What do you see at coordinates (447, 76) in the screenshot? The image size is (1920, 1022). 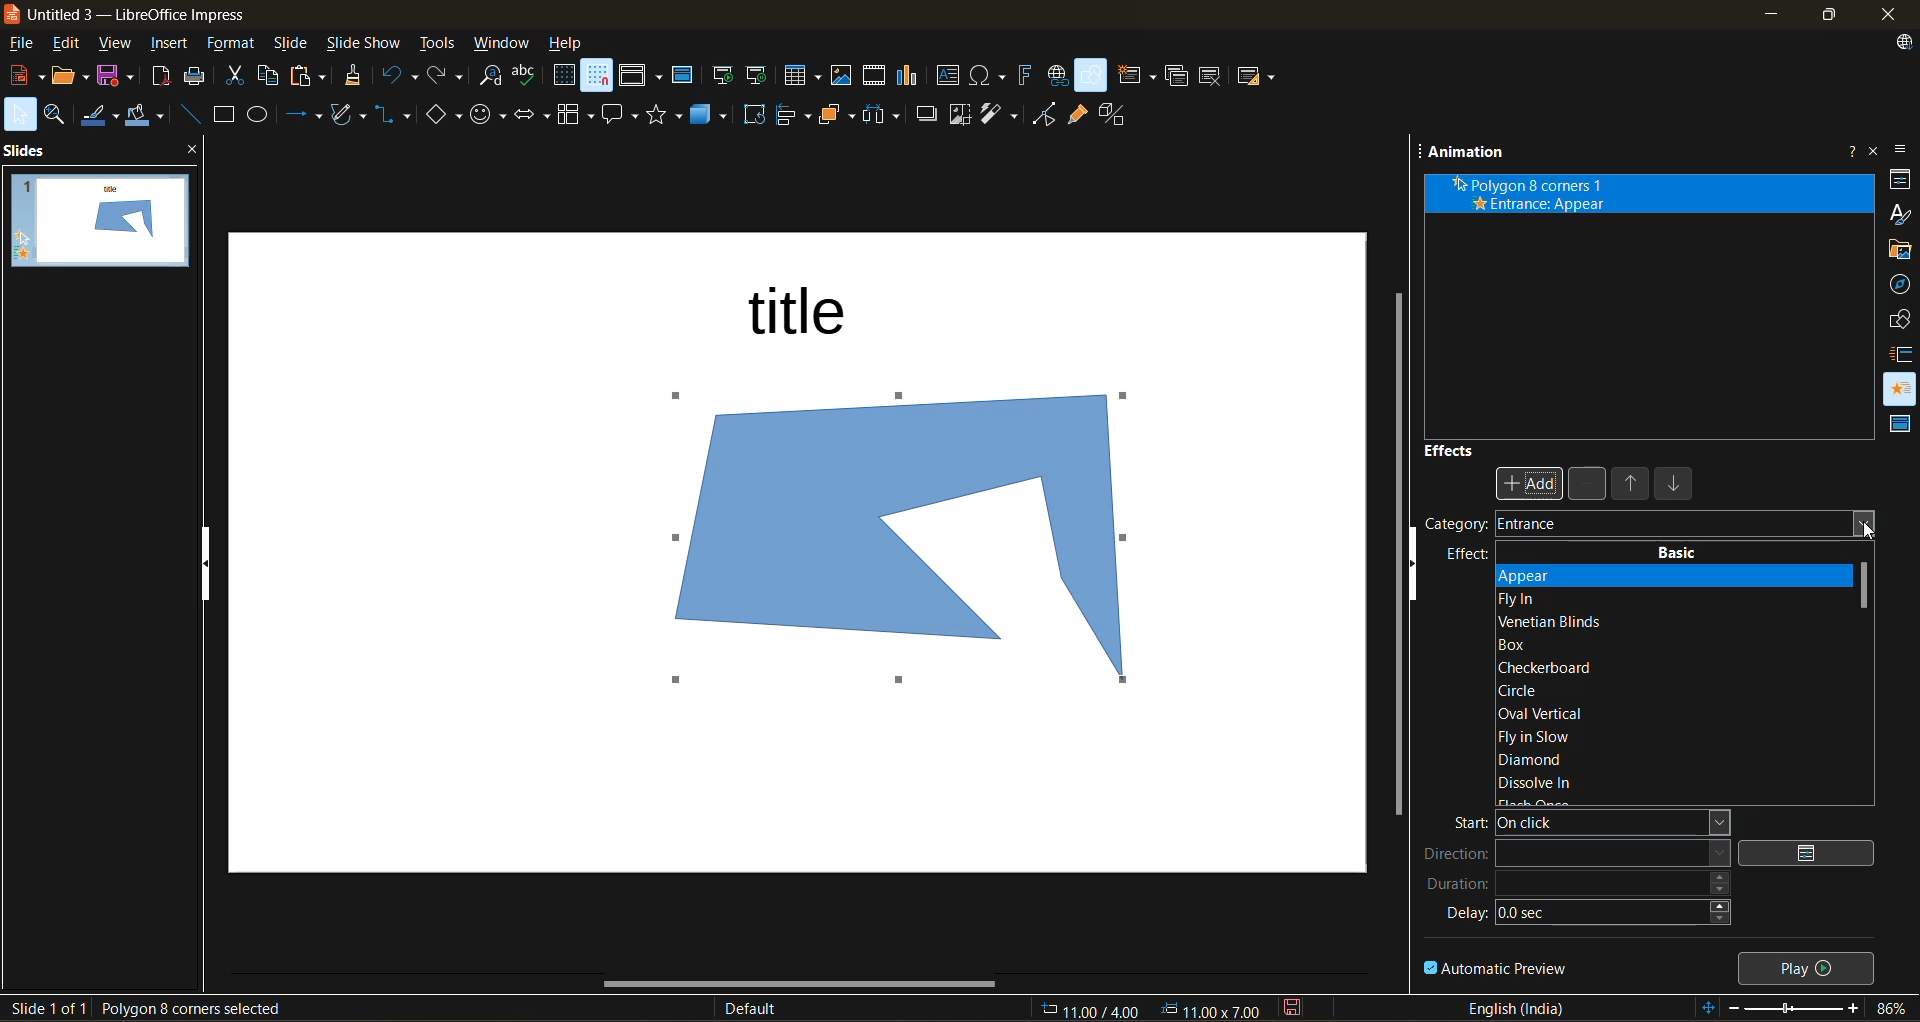 I see `redo` at bounding box center [447, 76].